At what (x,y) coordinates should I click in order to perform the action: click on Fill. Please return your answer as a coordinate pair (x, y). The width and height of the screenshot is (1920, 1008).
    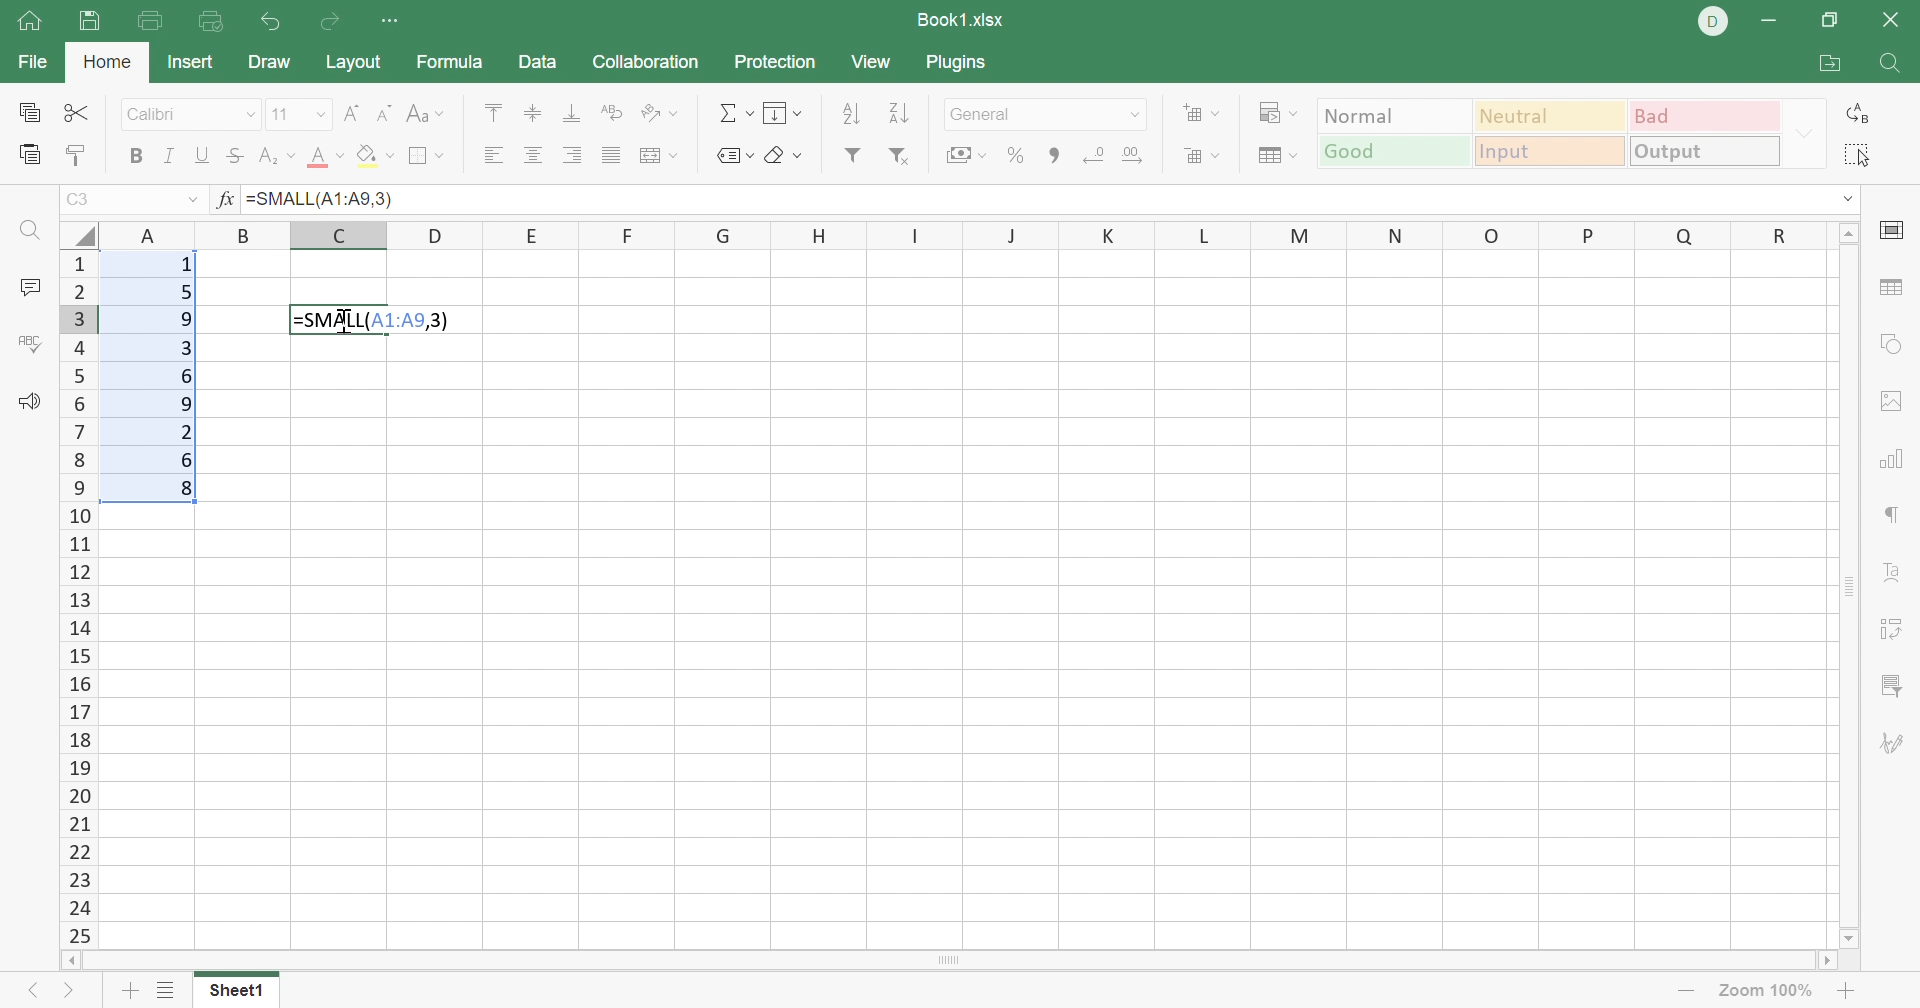
    Looking at the image, I should click on (784, 114).